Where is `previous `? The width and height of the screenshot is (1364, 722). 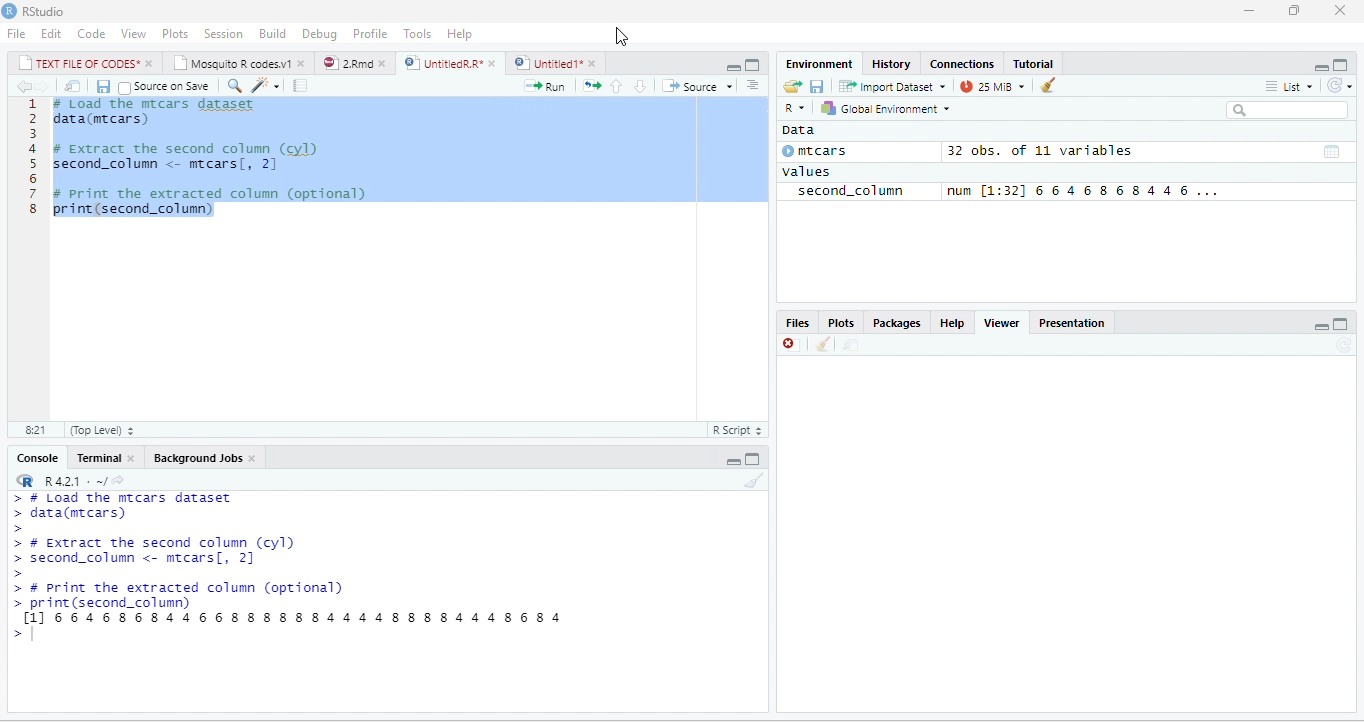
previous  is located at coordinates (22, 86).